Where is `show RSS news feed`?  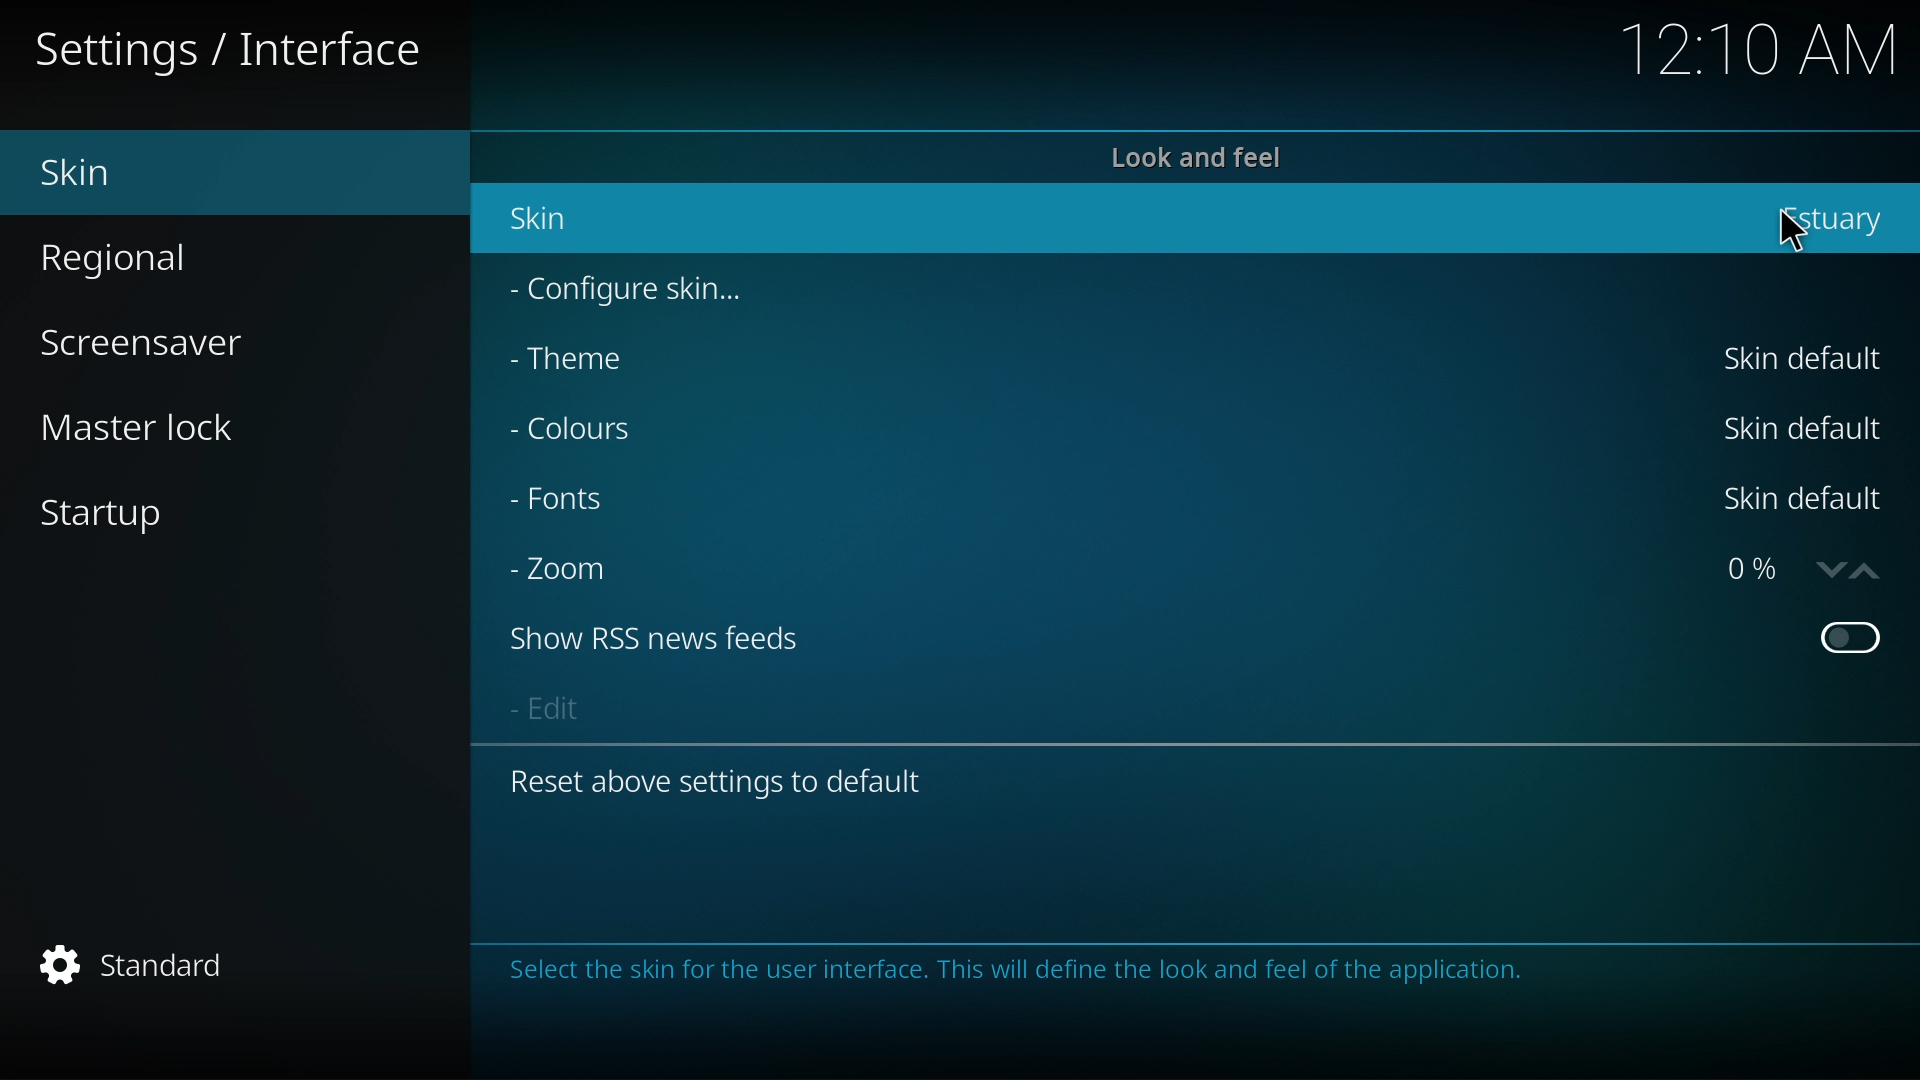
show RSS news feed is located at coordinates (658, 633).